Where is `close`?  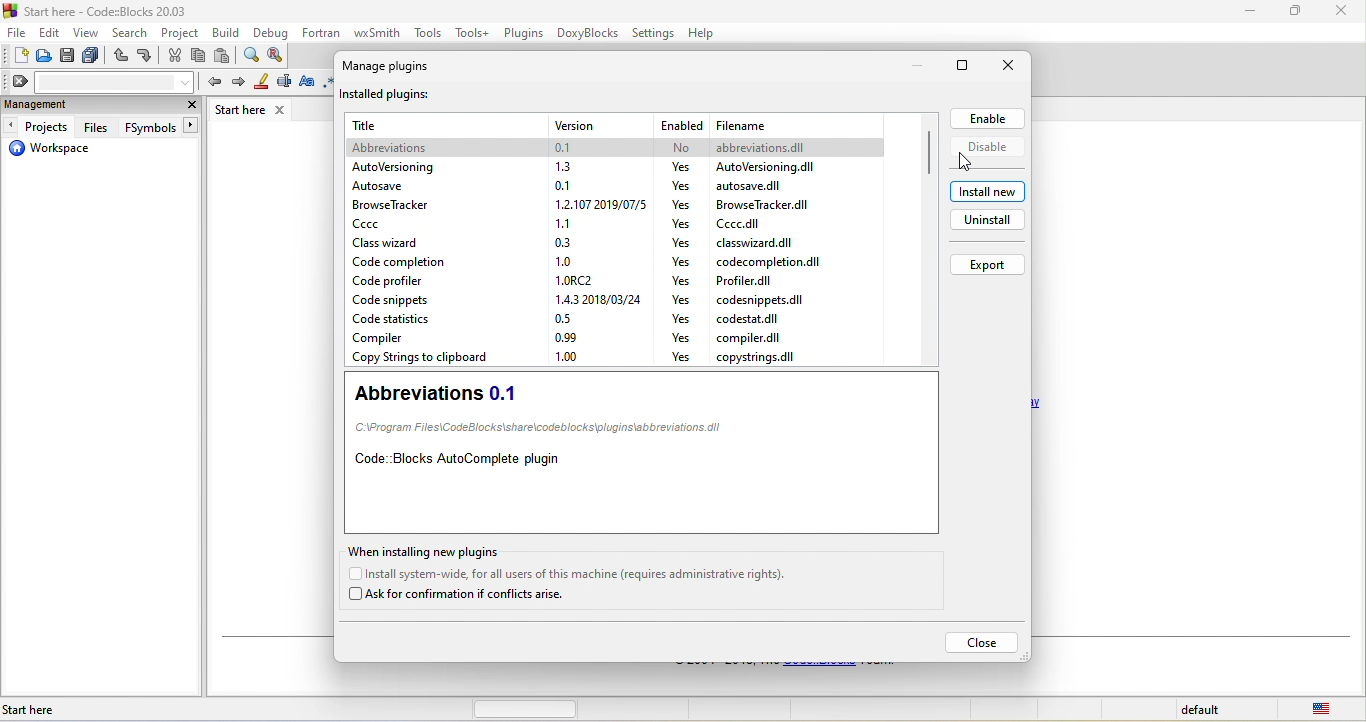 close is located at coordinates (984, 643).